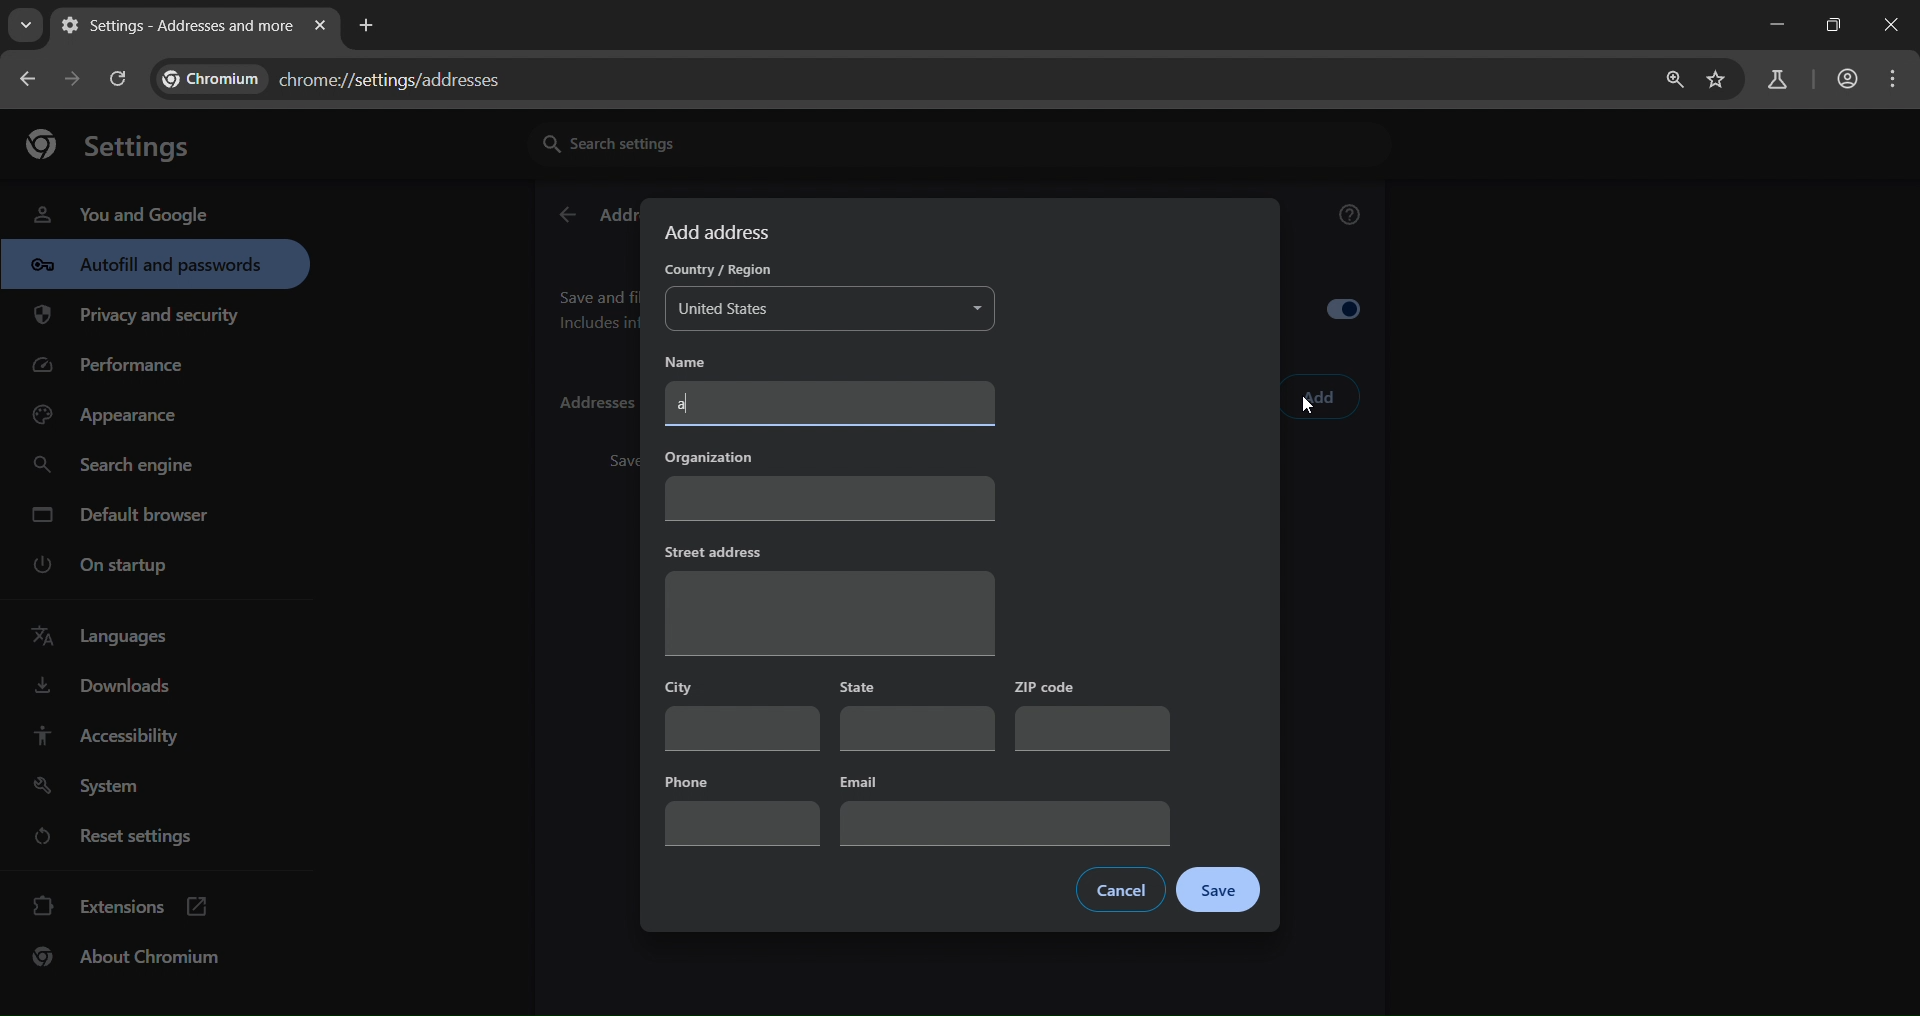 The height and width of the screenshot is (1016, 1920). Describe the element at coordinates (173, 25) in the screenshot. I see `current page` at that location.